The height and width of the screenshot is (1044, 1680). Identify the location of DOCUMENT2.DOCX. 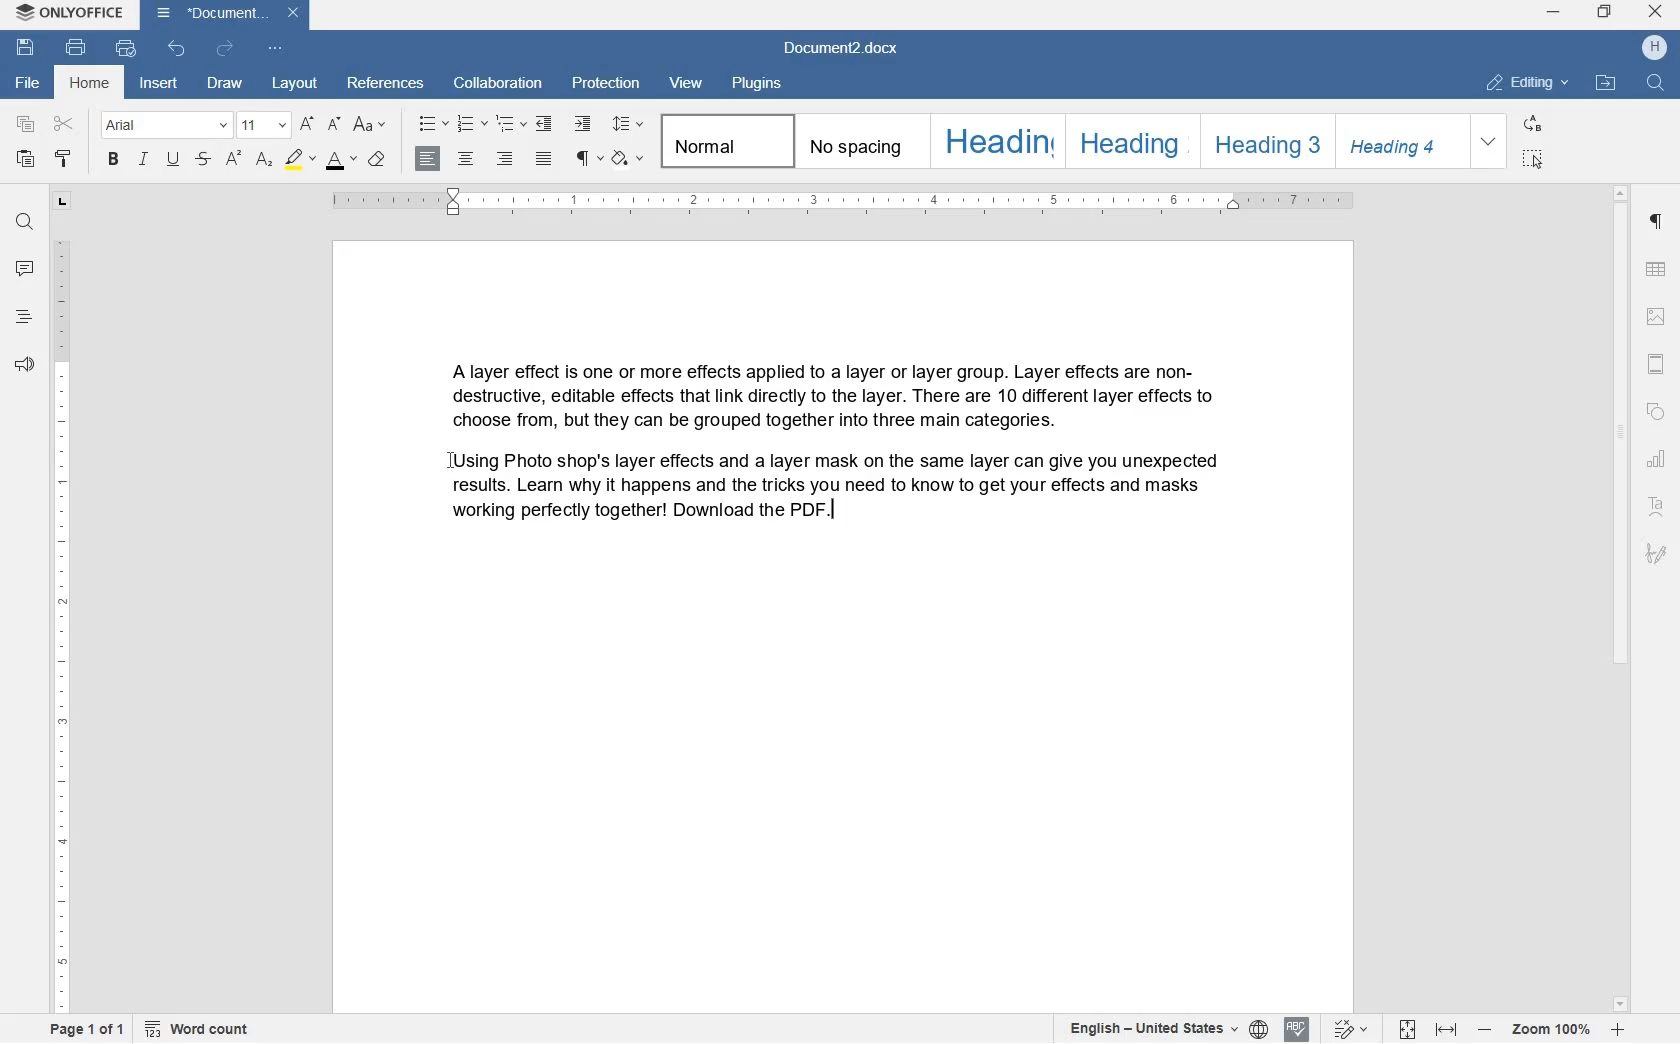
(226, 16).